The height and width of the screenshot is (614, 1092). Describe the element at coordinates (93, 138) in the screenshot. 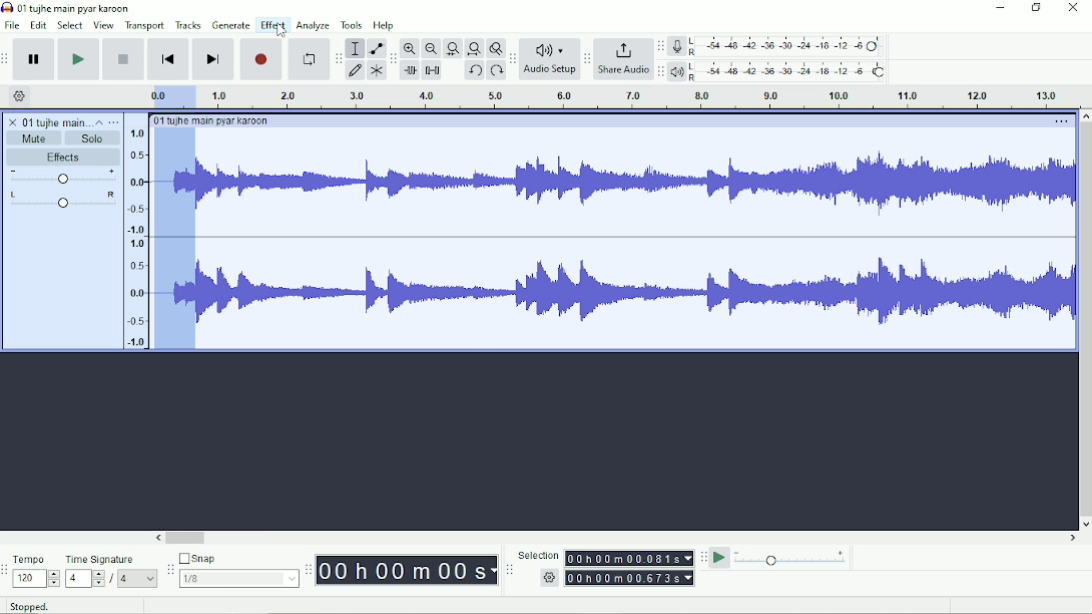

I see `Solo` at that location.